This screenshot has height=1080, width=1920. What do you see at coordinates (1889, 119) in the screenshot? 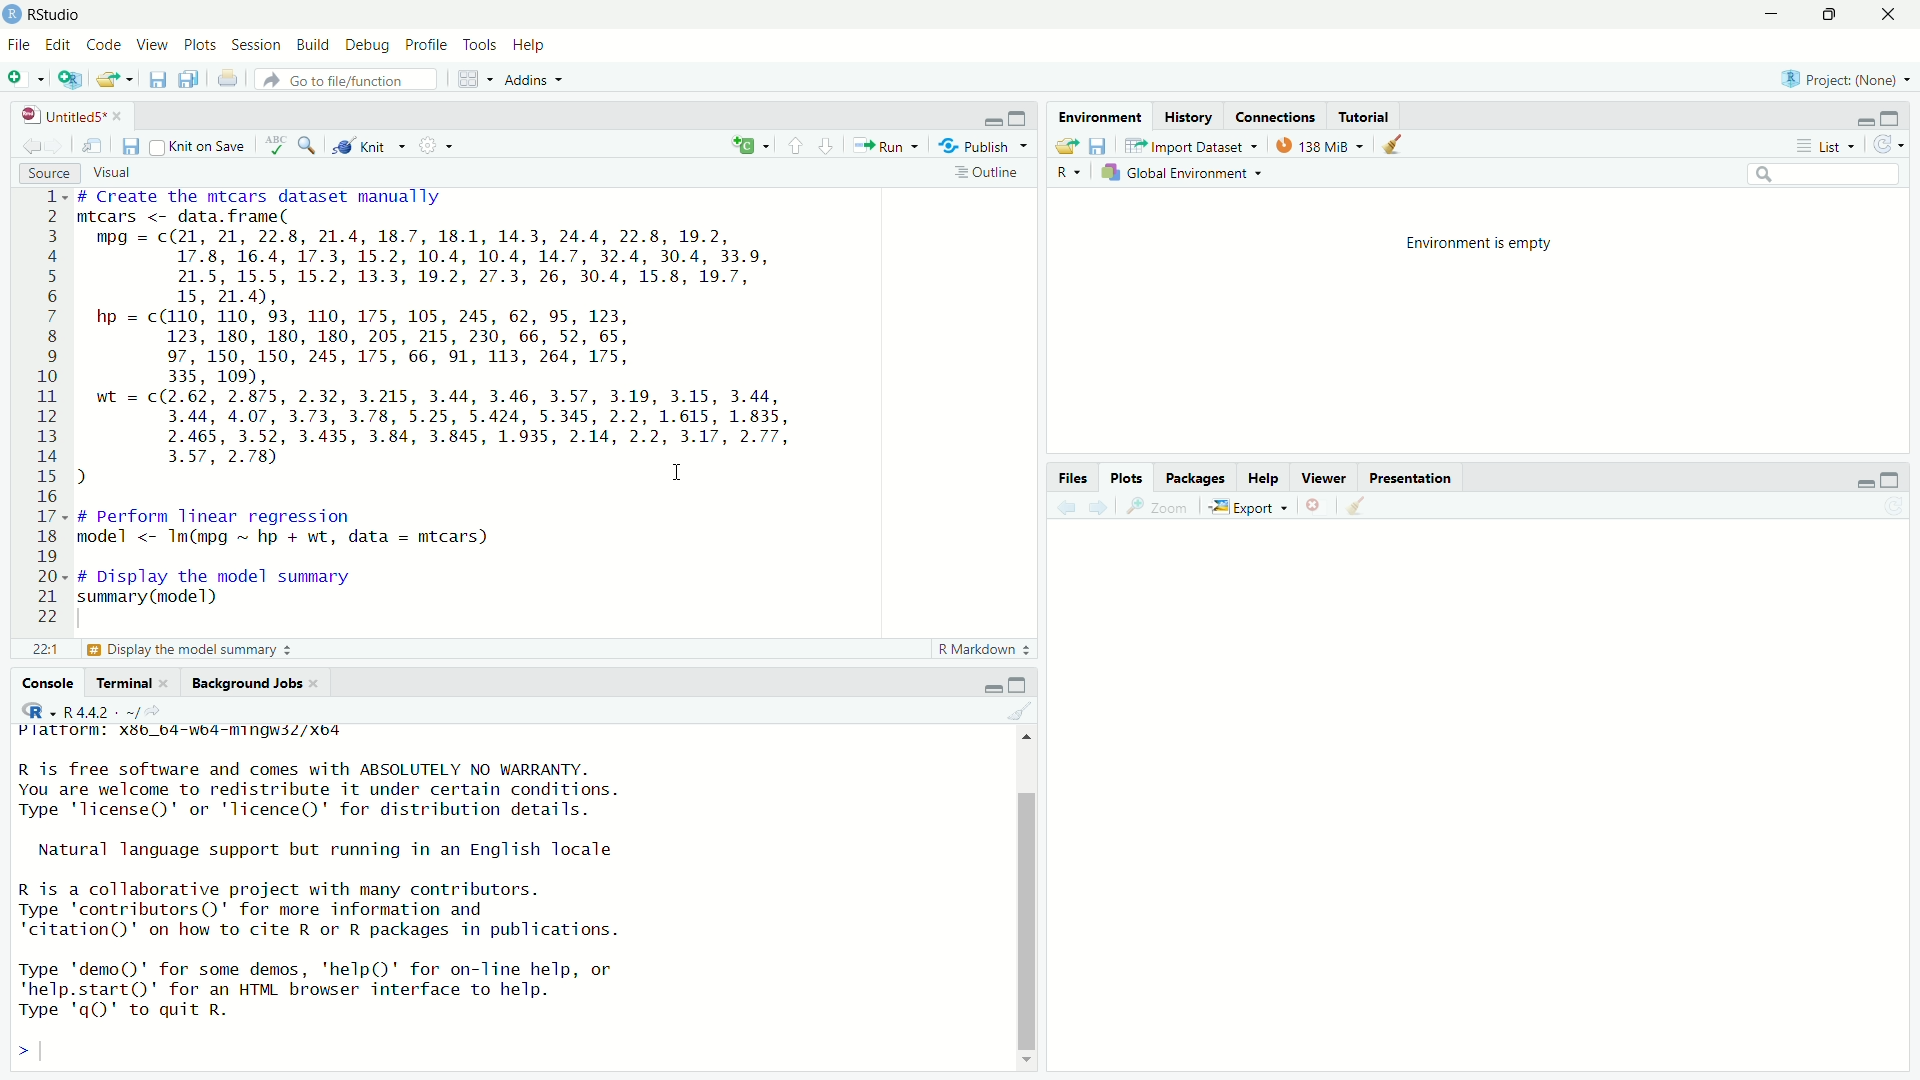
I see `maximize` at bounding box center [1889, 119].